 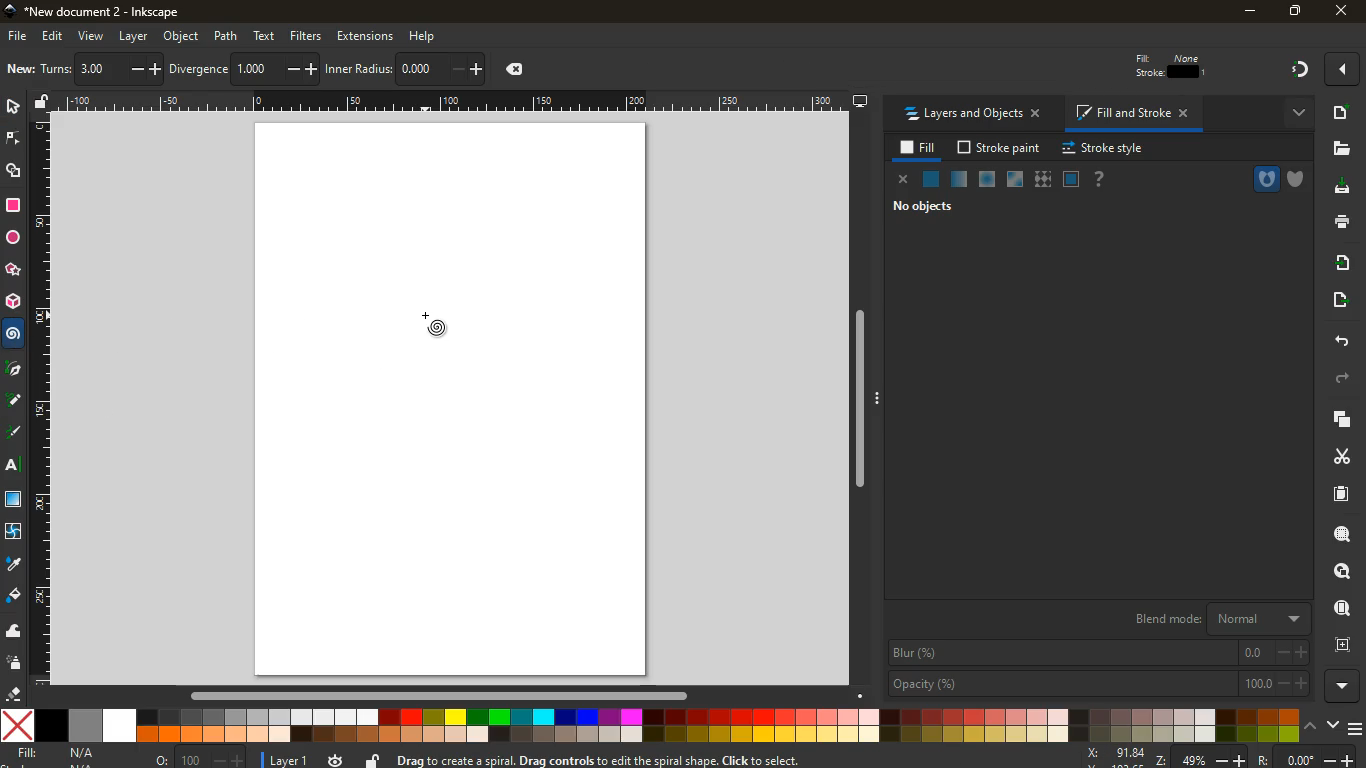 What do you see at coordinates (60, 755) in the screenshot?
I see `fill` at bounding box center [60, 755].